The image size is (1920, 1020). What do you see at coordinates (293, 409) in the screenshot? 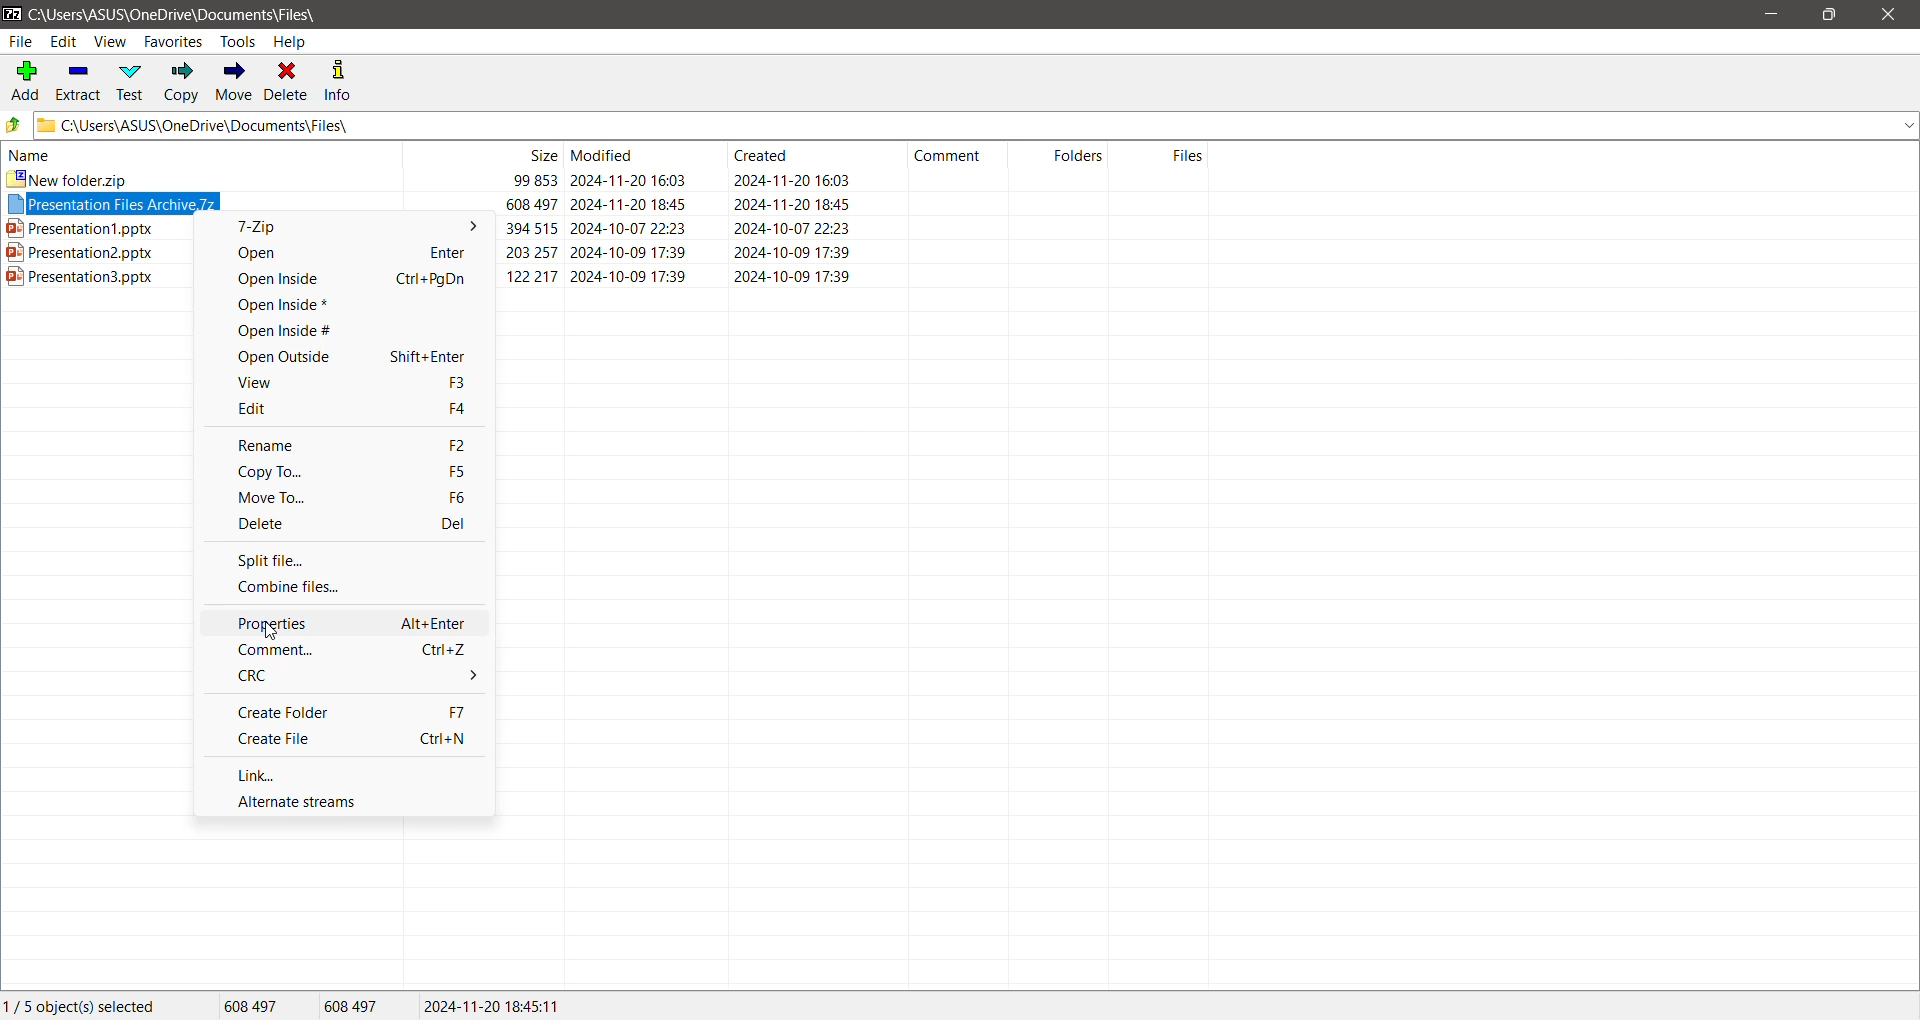
I see `Edit` at bounding box center [293, 409].